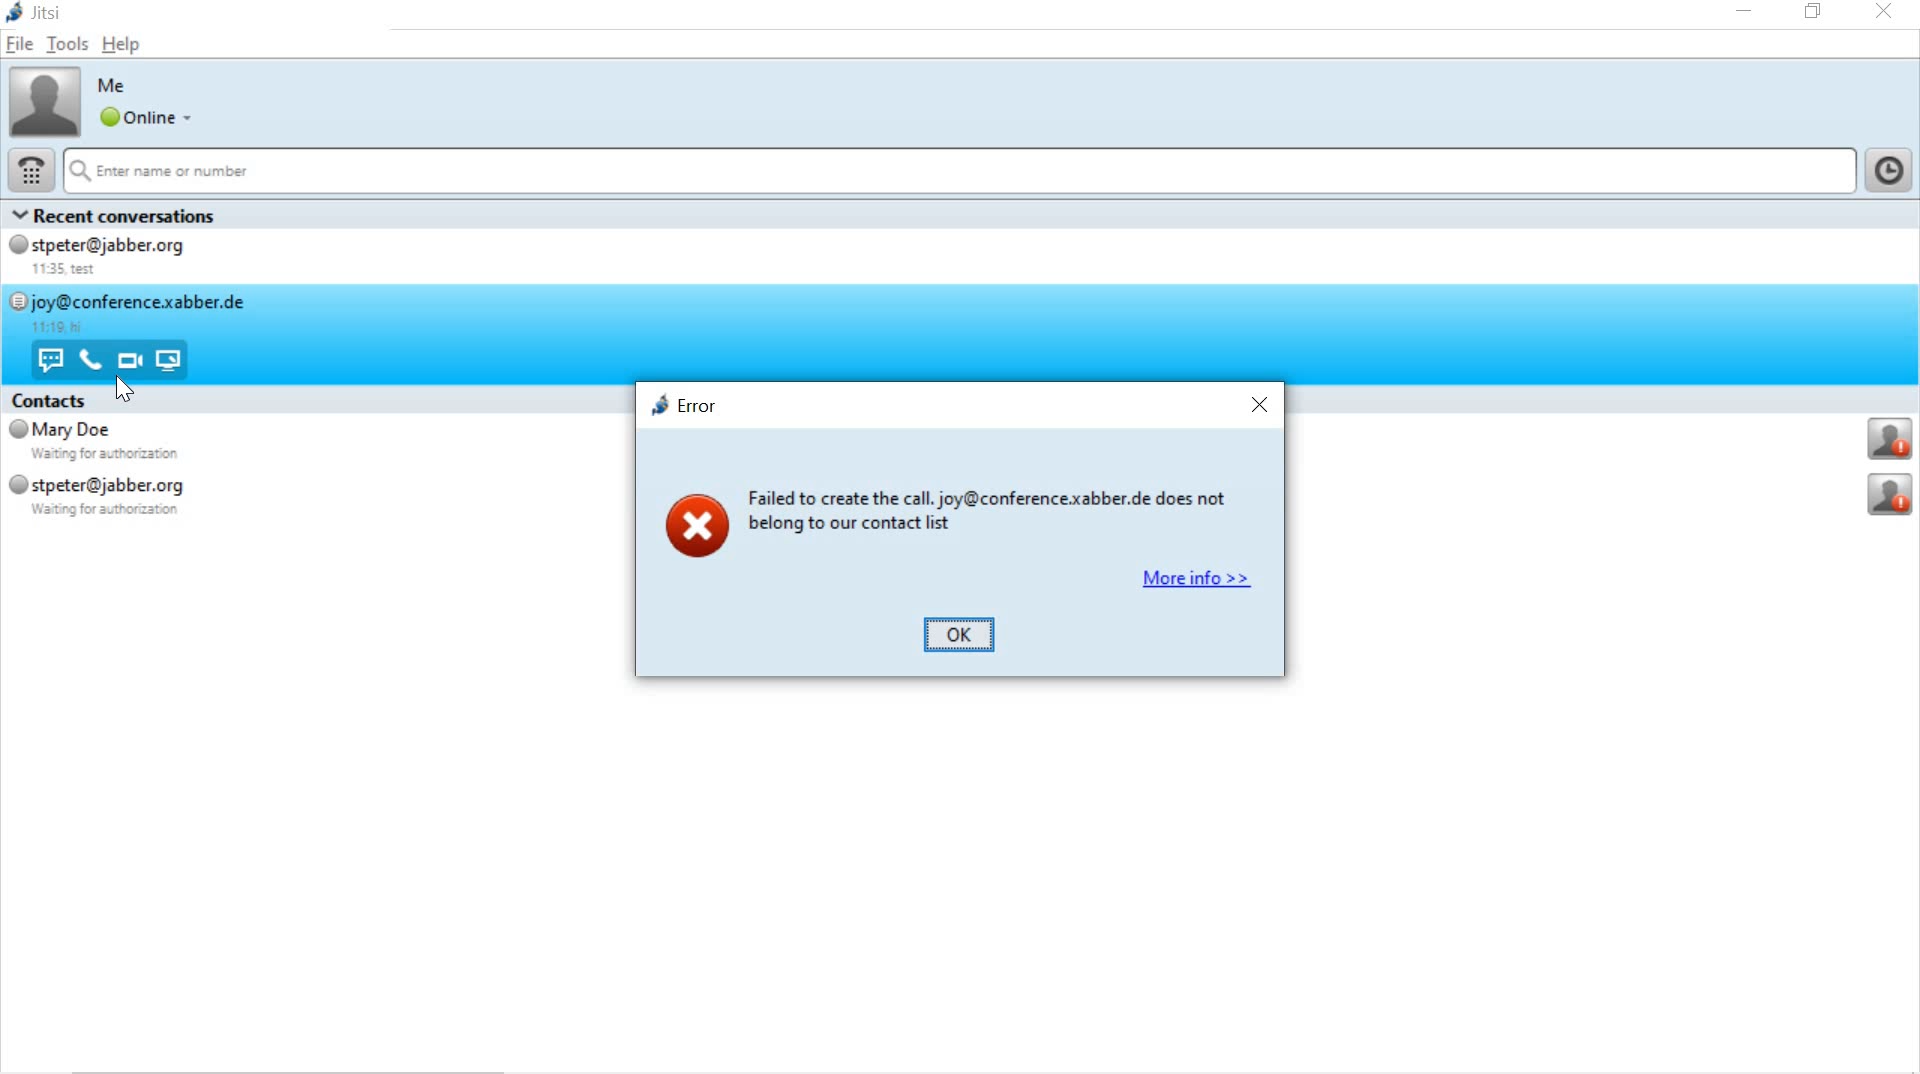 This screenshot has width=1920, height=1074. I want to click on ok, so click(962, 634).